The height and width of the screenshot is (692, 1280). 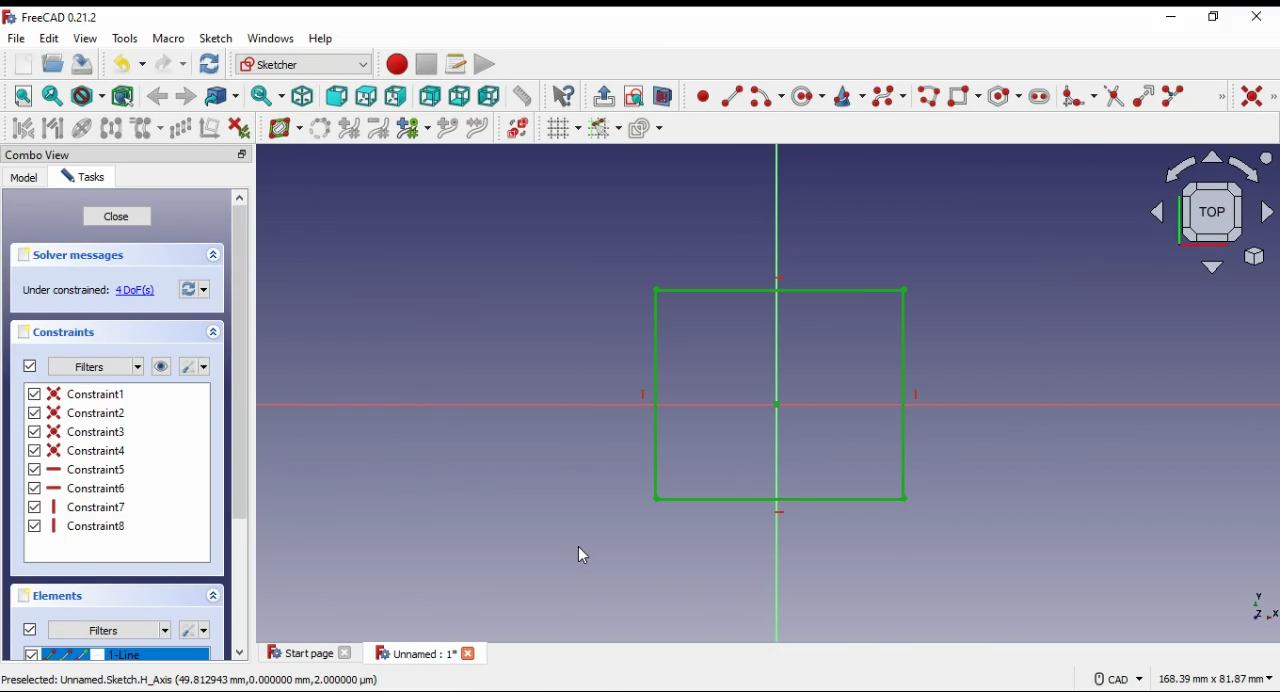 What do you see at coordinates (490, 96) in the screenshot?
I see `left` at bounding box center [490, 96].